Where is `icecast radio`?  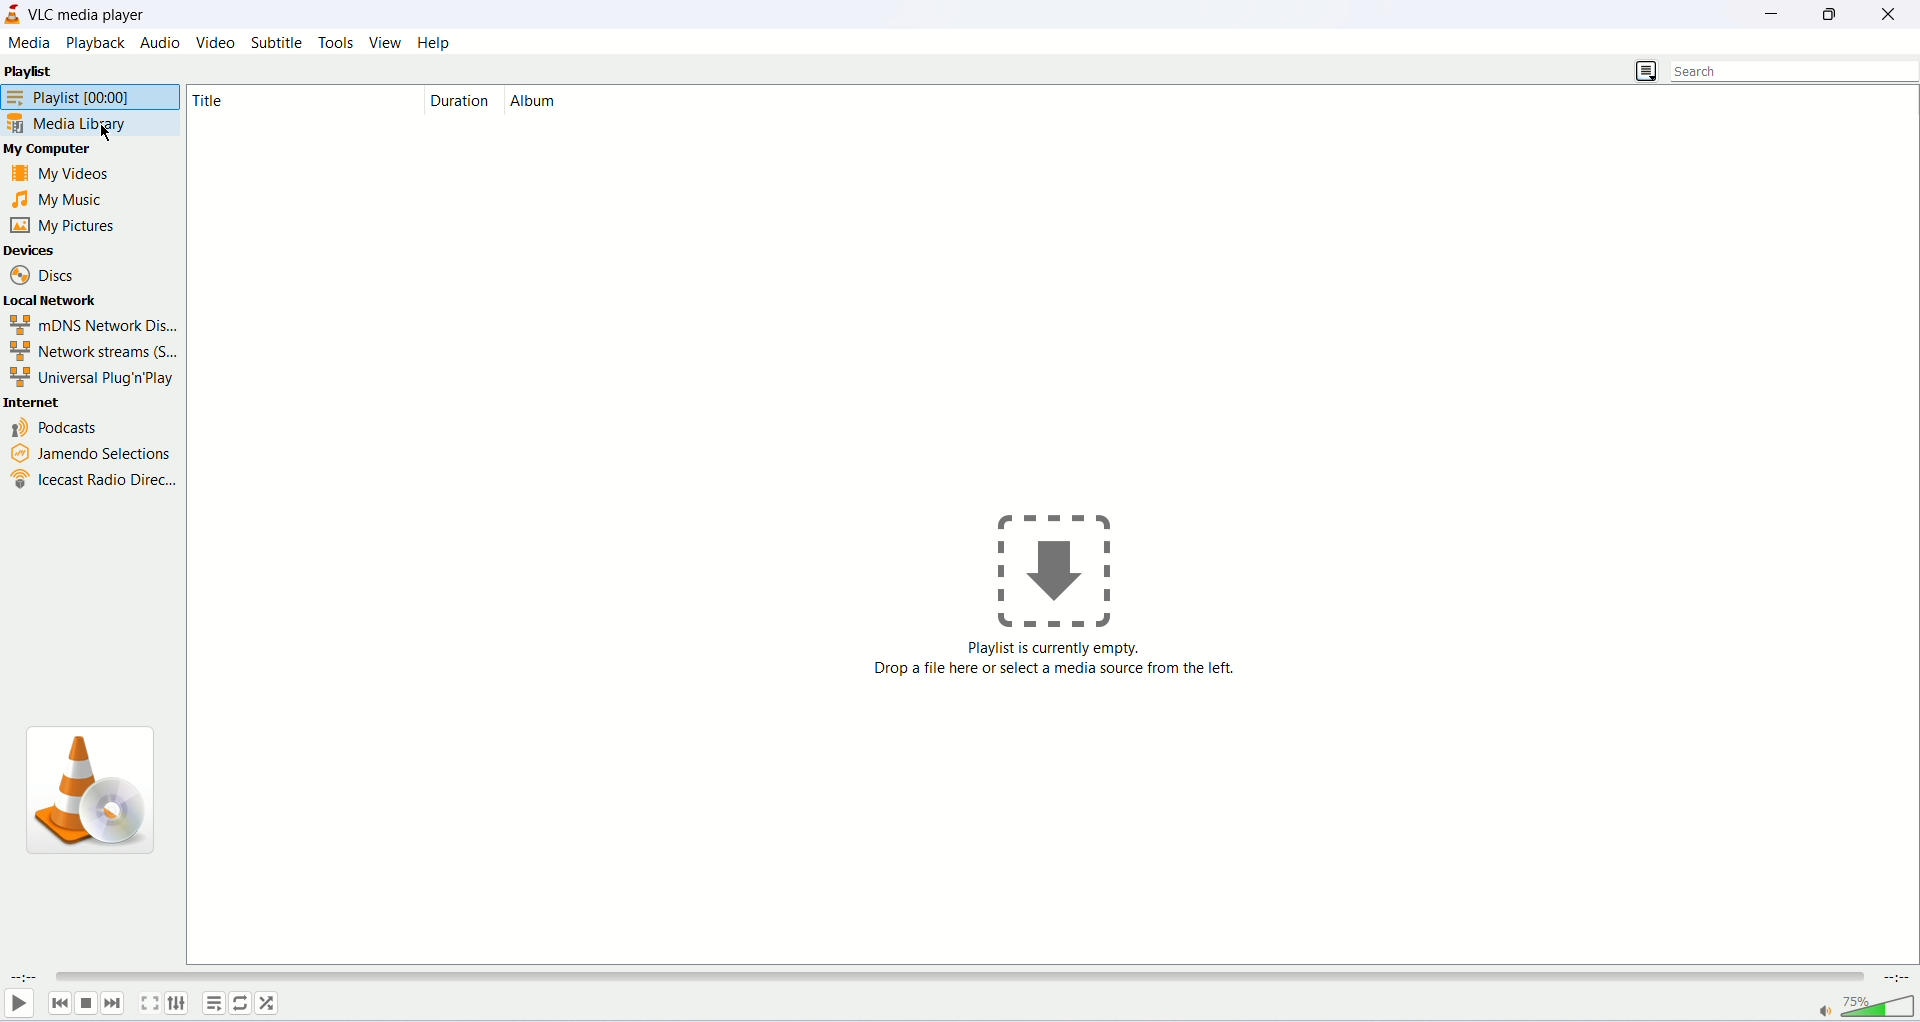
icecast radio is located at coordinates (90, 482).